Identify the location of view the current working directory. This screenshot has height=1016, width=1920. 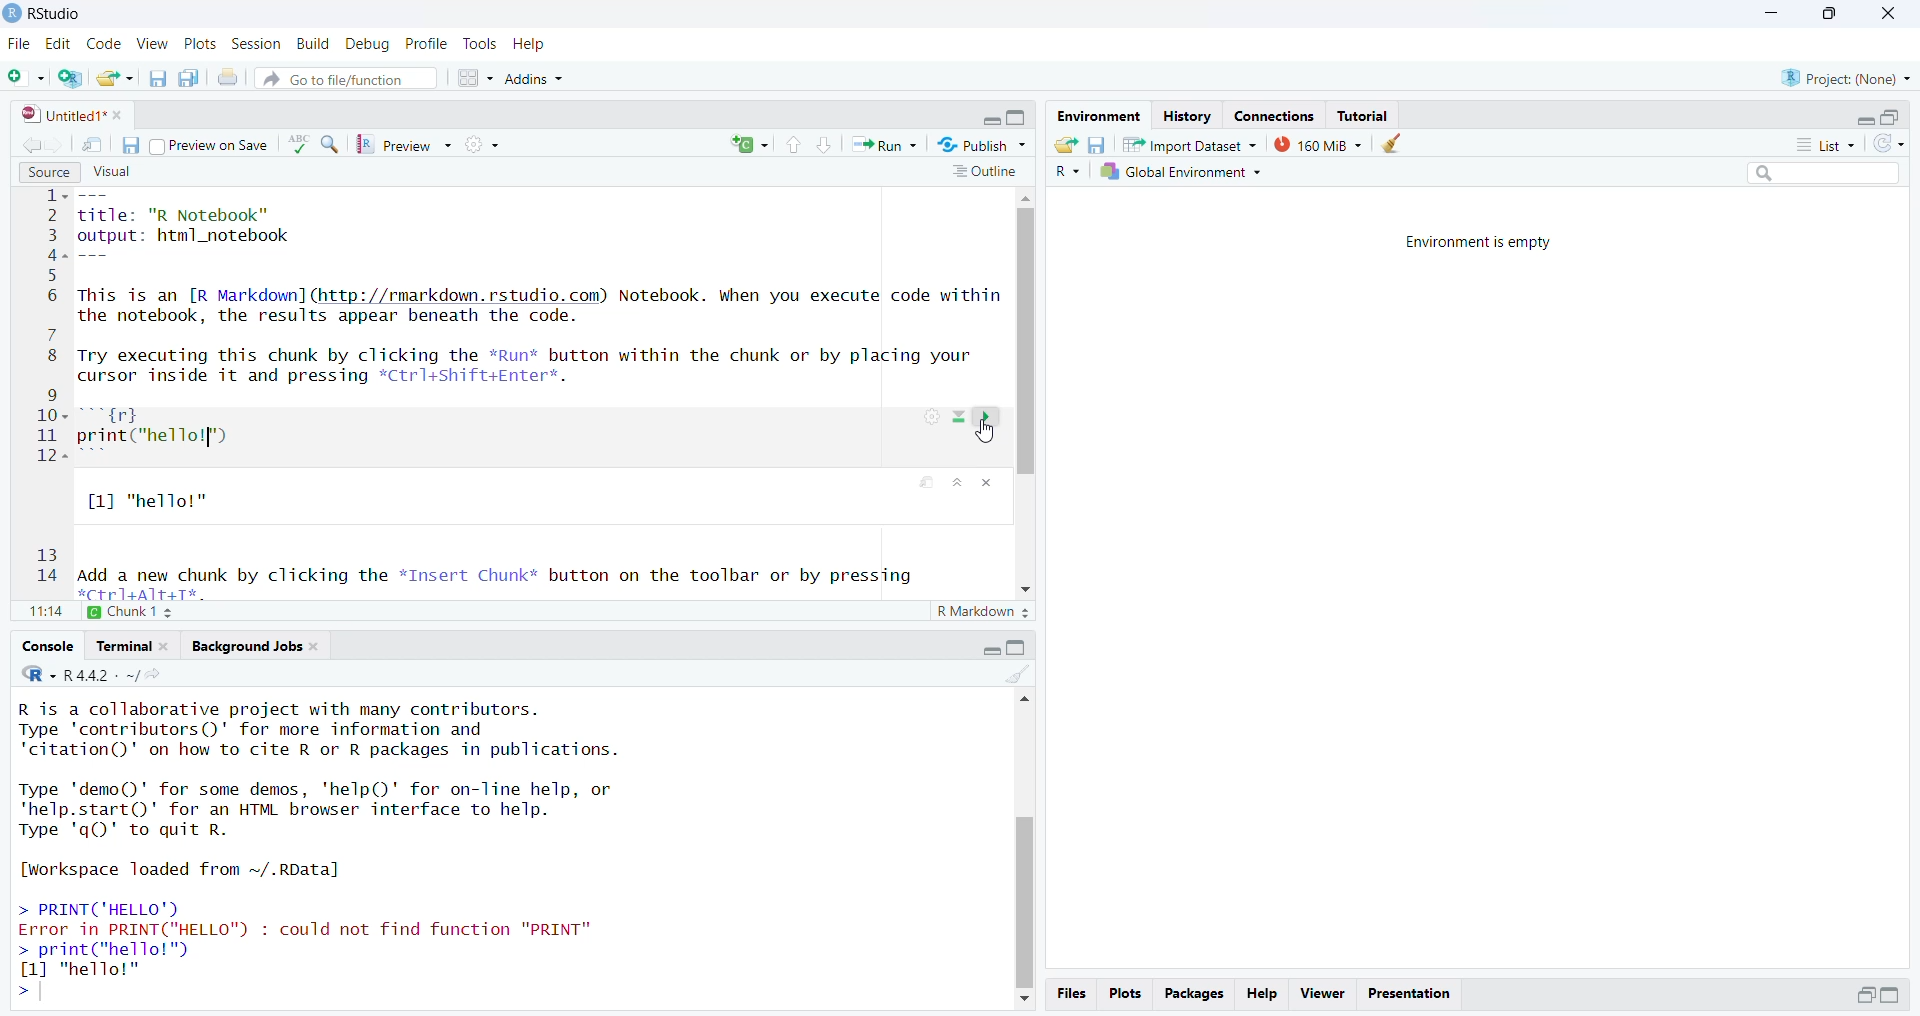
(158, 673).